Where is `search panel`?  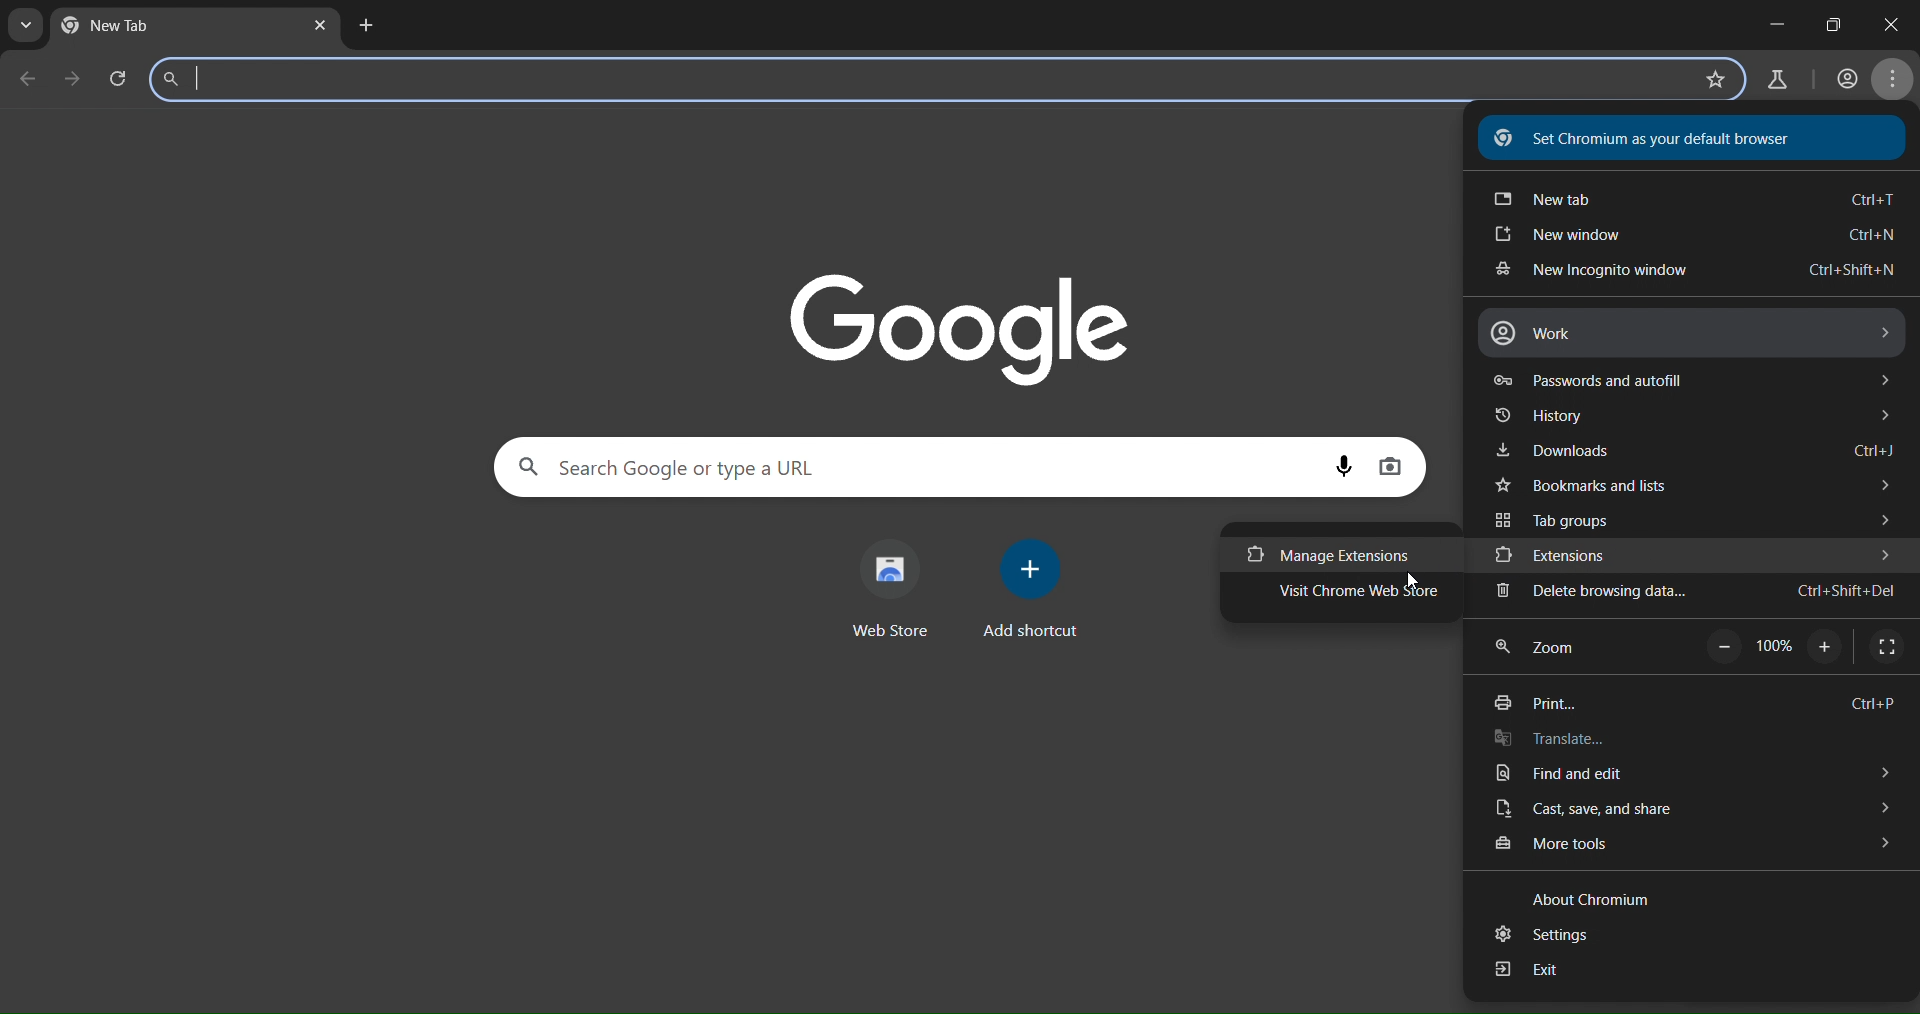
search panel is located at coordinates (924, 81).